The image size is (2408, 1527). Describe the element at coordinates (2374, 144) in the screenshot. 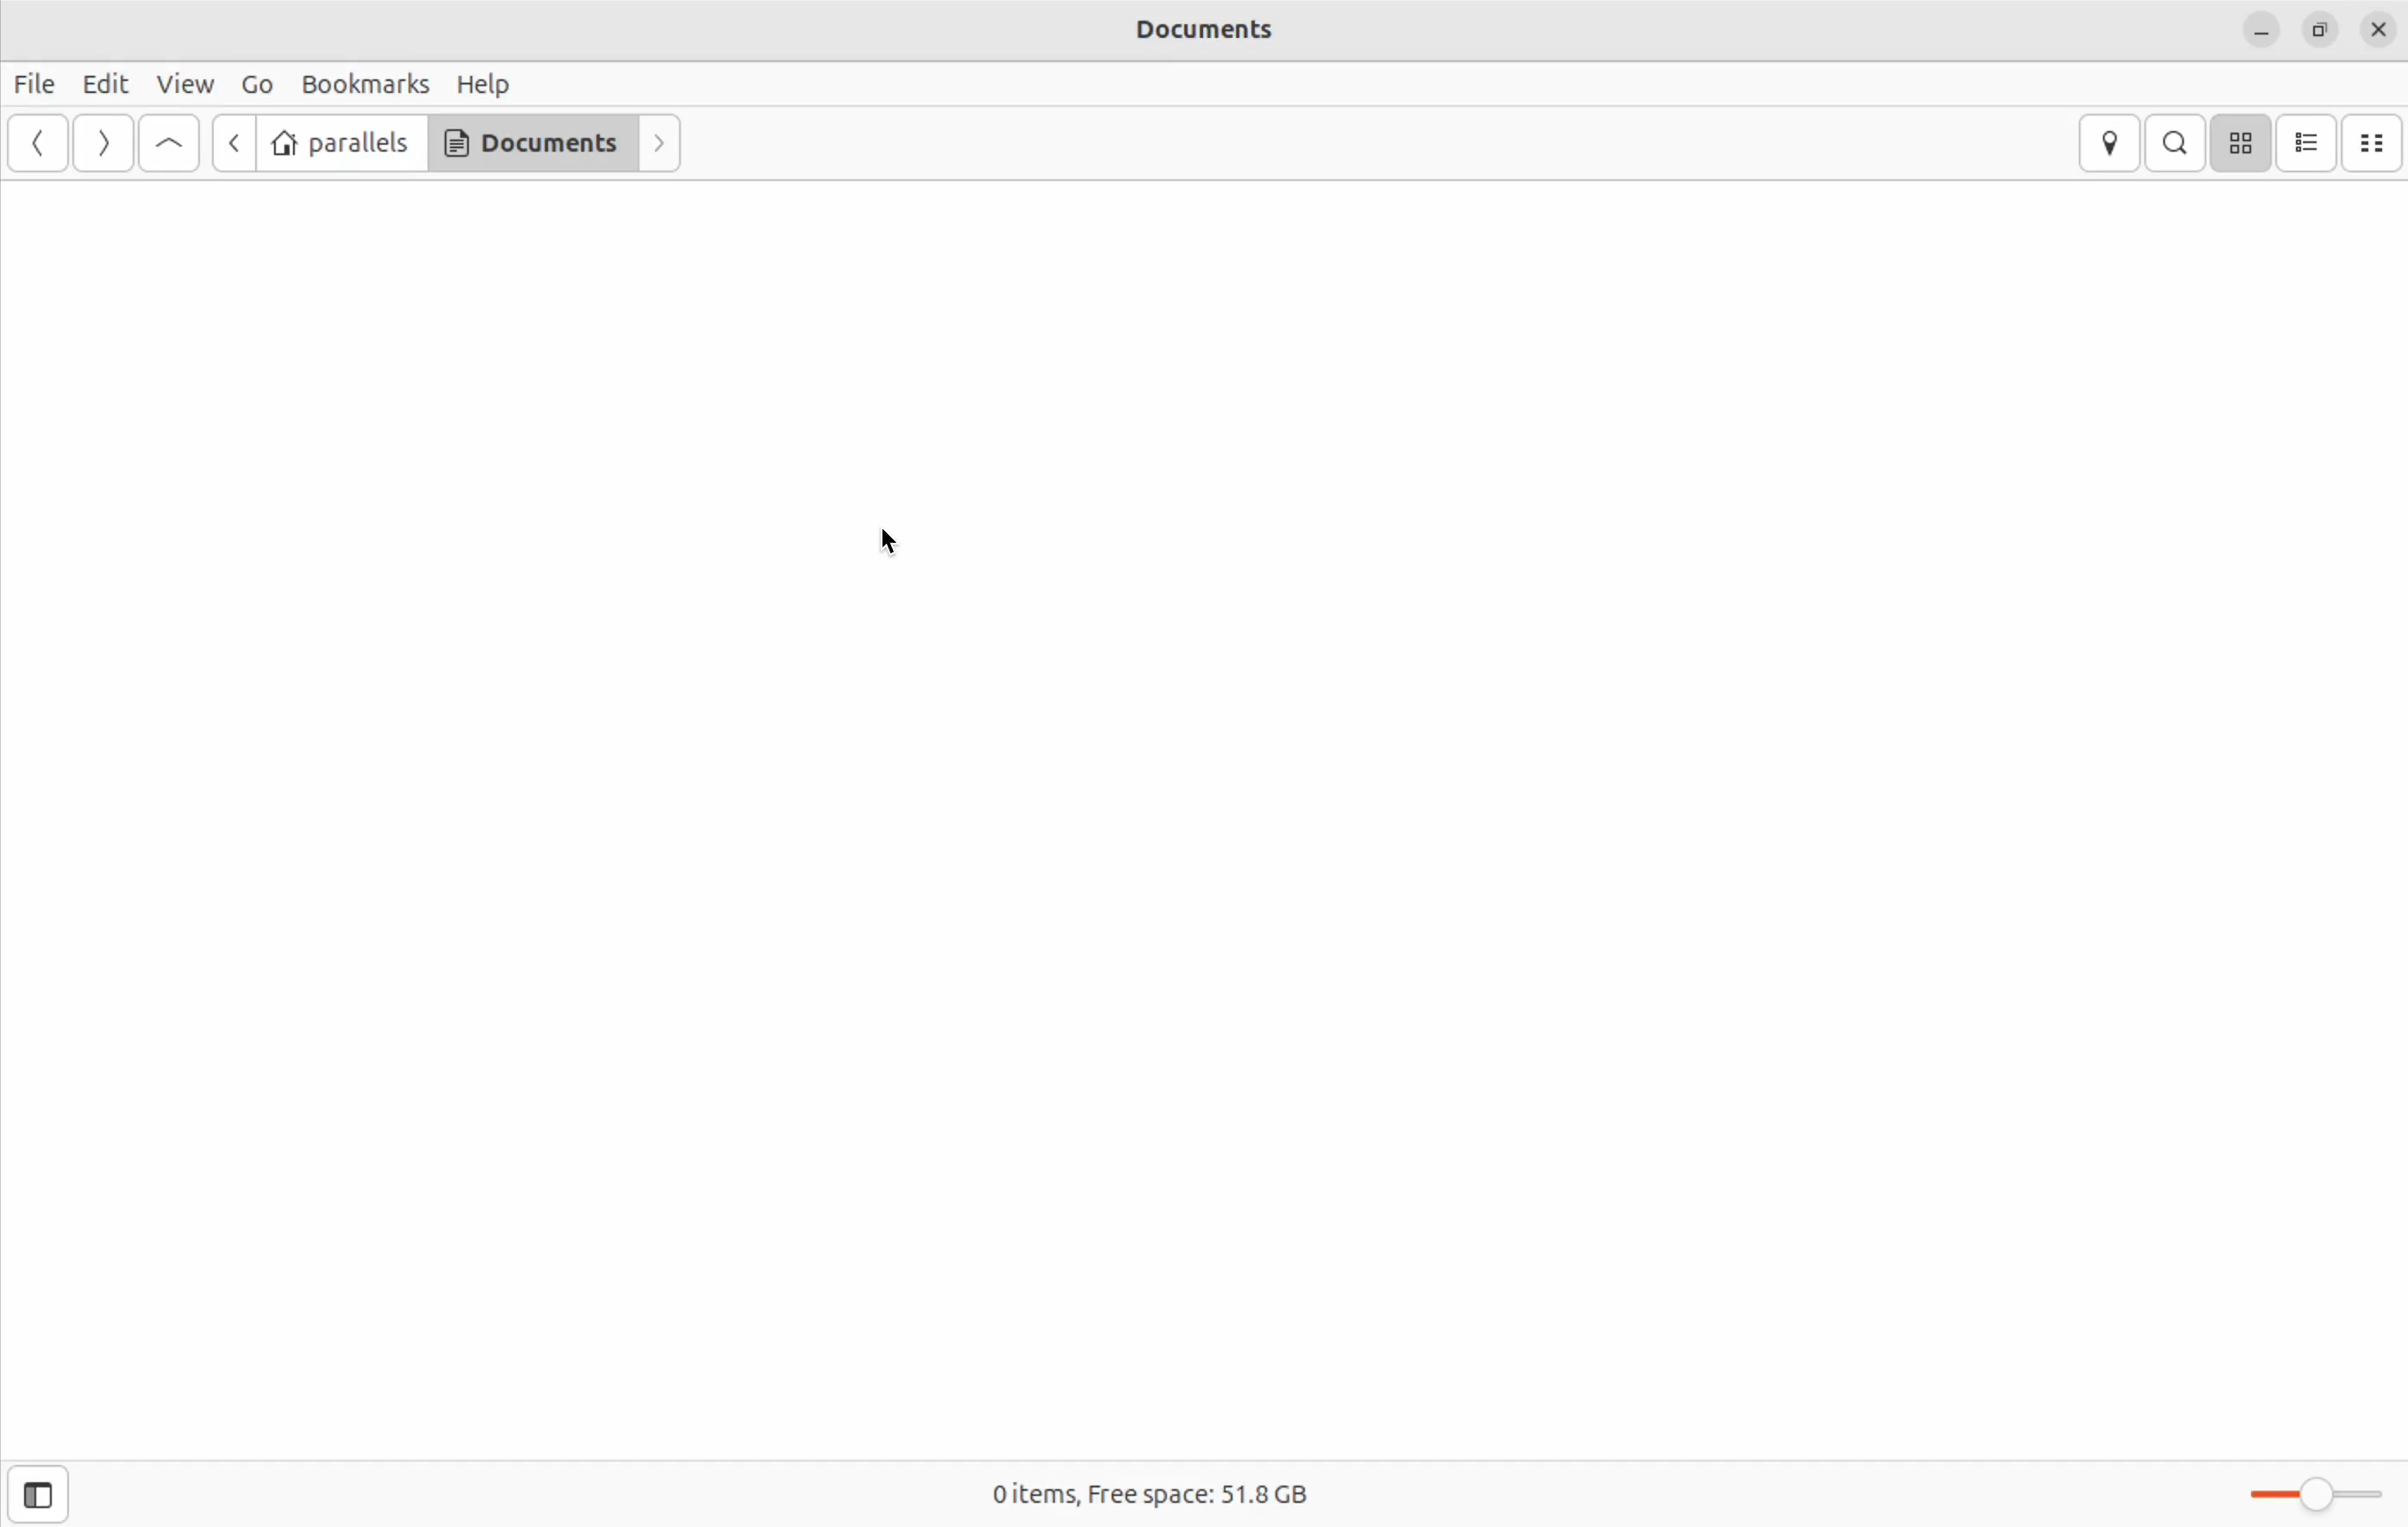

I see `compact view` at that location.